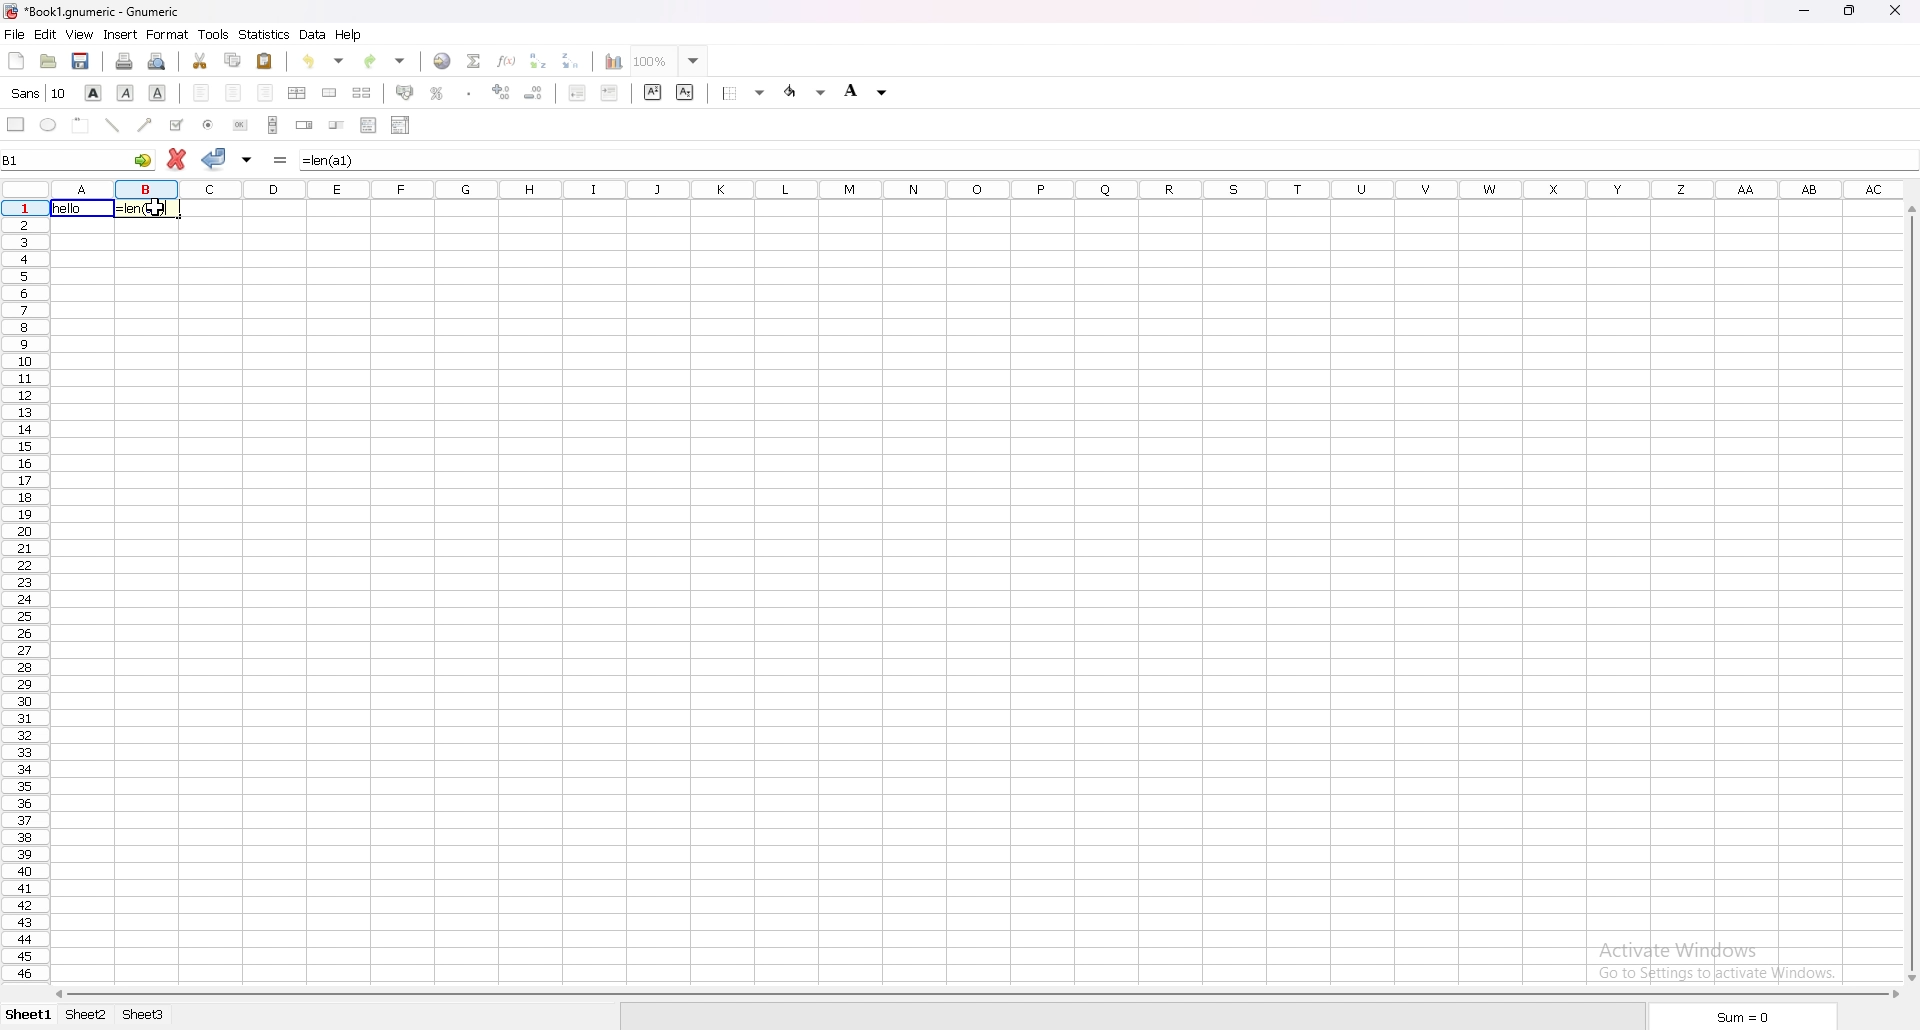  Describe the element at coordinates (470, 92) in the screenshot. I see `thousands separator` at that location.